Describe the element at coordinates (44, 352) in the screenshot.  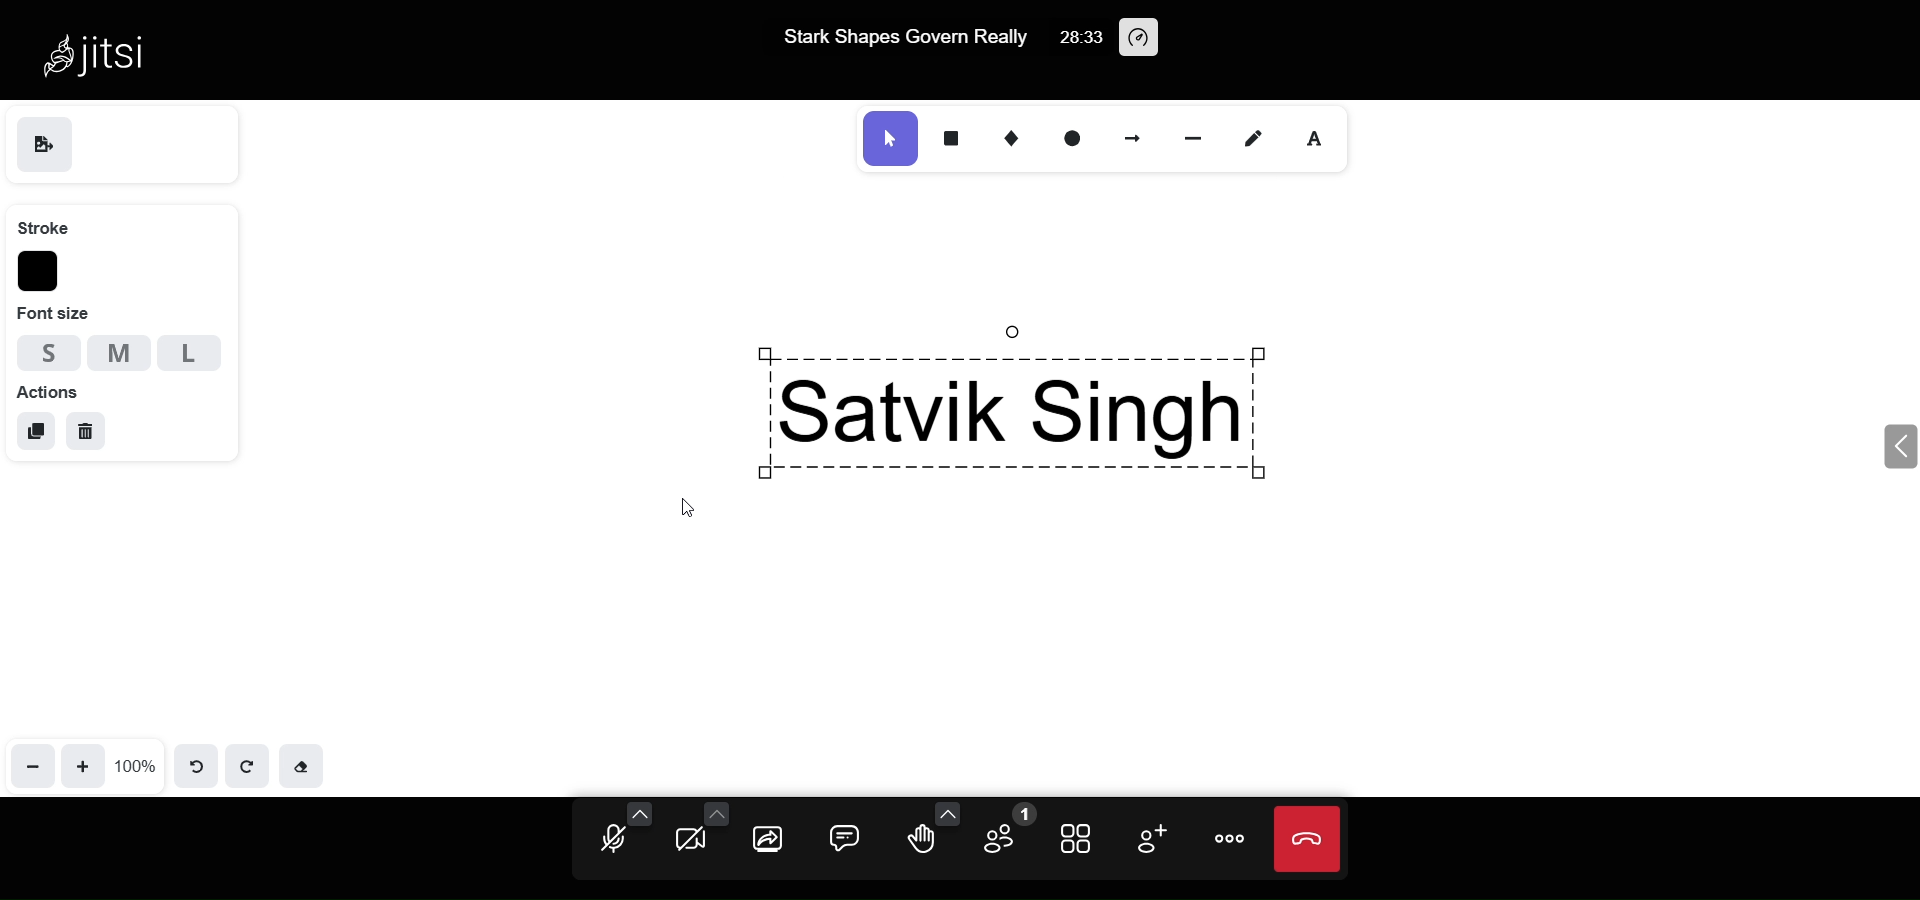
I see `small` at that location.